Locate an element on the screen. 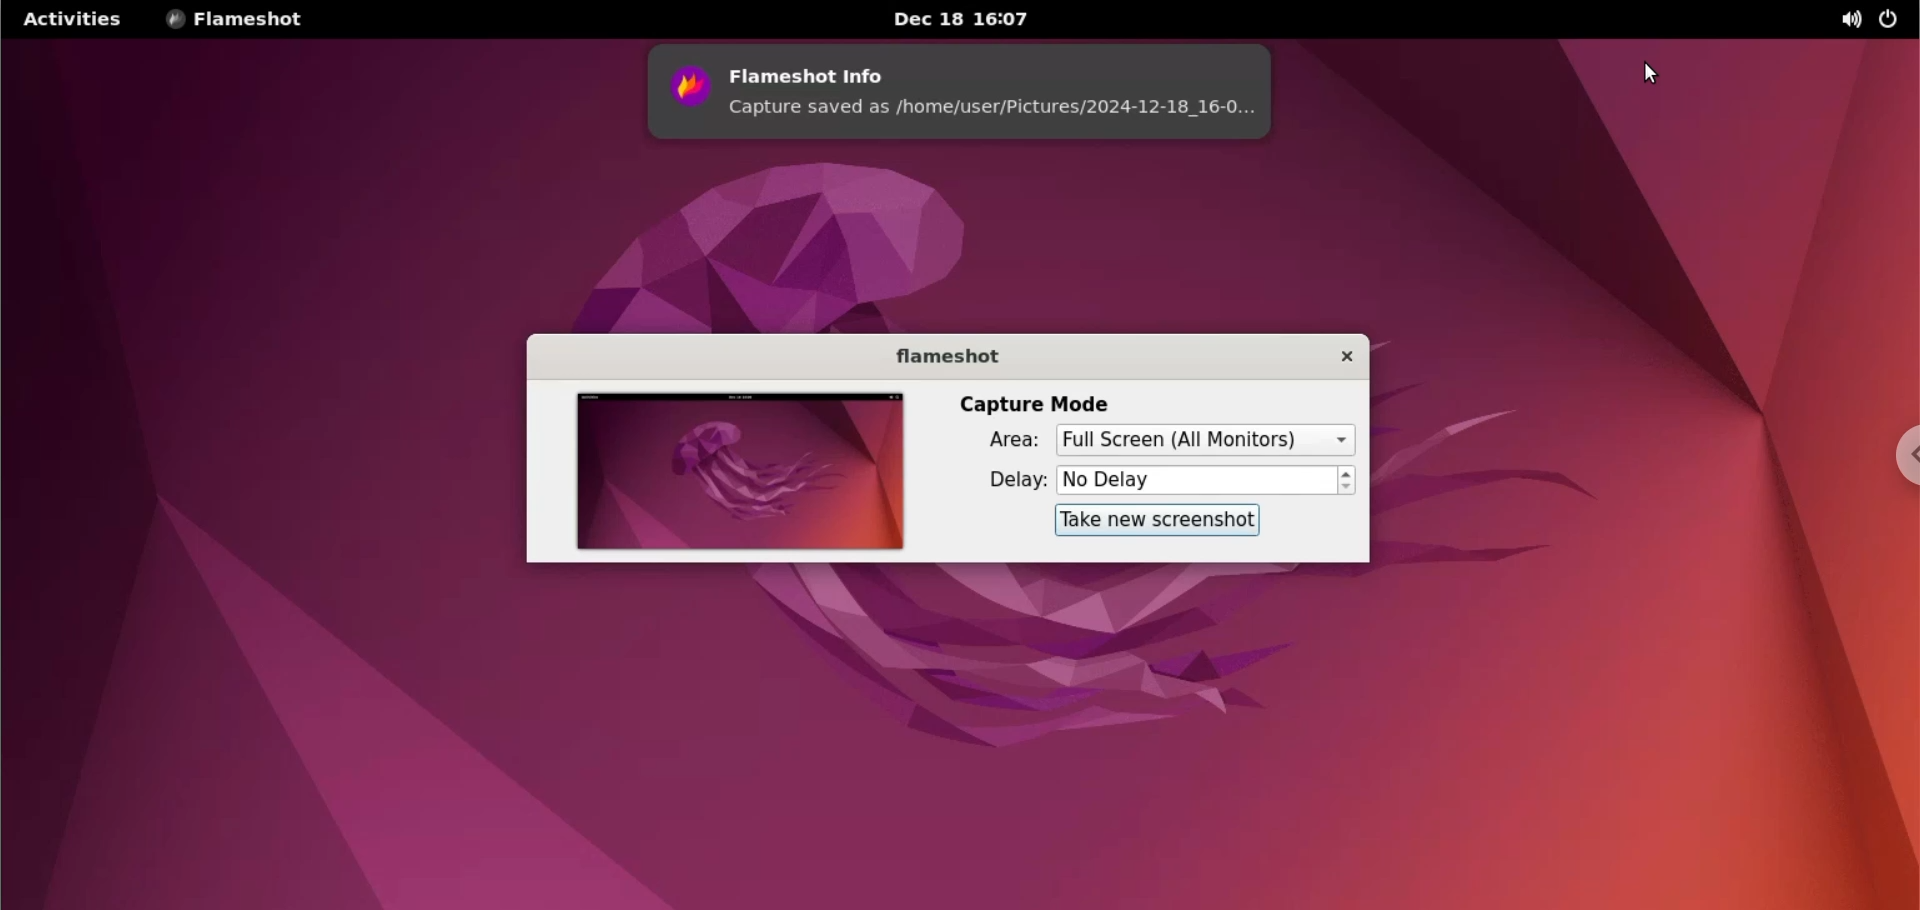 This screenshot has height=910, width=1920. date and time is located at coordinates (975, 20).